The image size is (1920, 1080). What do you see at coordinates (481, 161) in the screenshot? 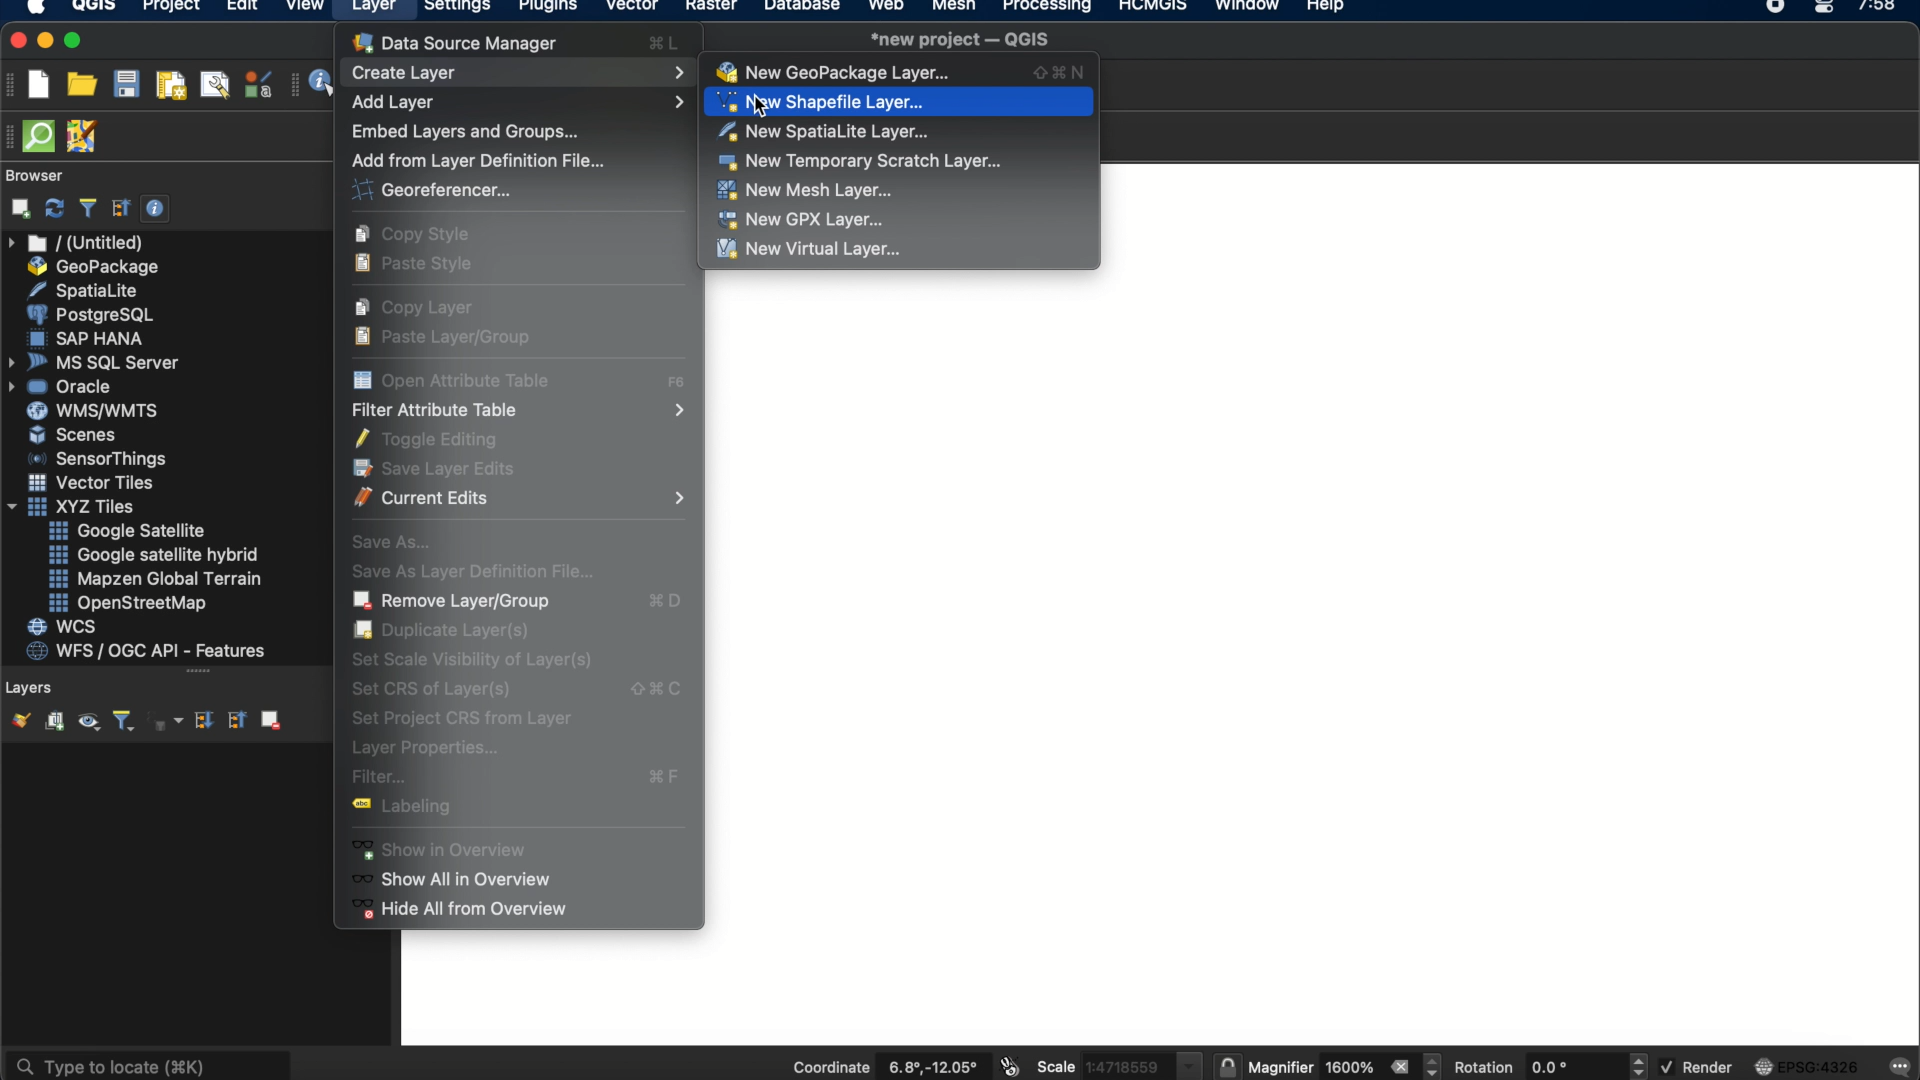
I see `add from layer definition file` at bounding box center [481, 161].